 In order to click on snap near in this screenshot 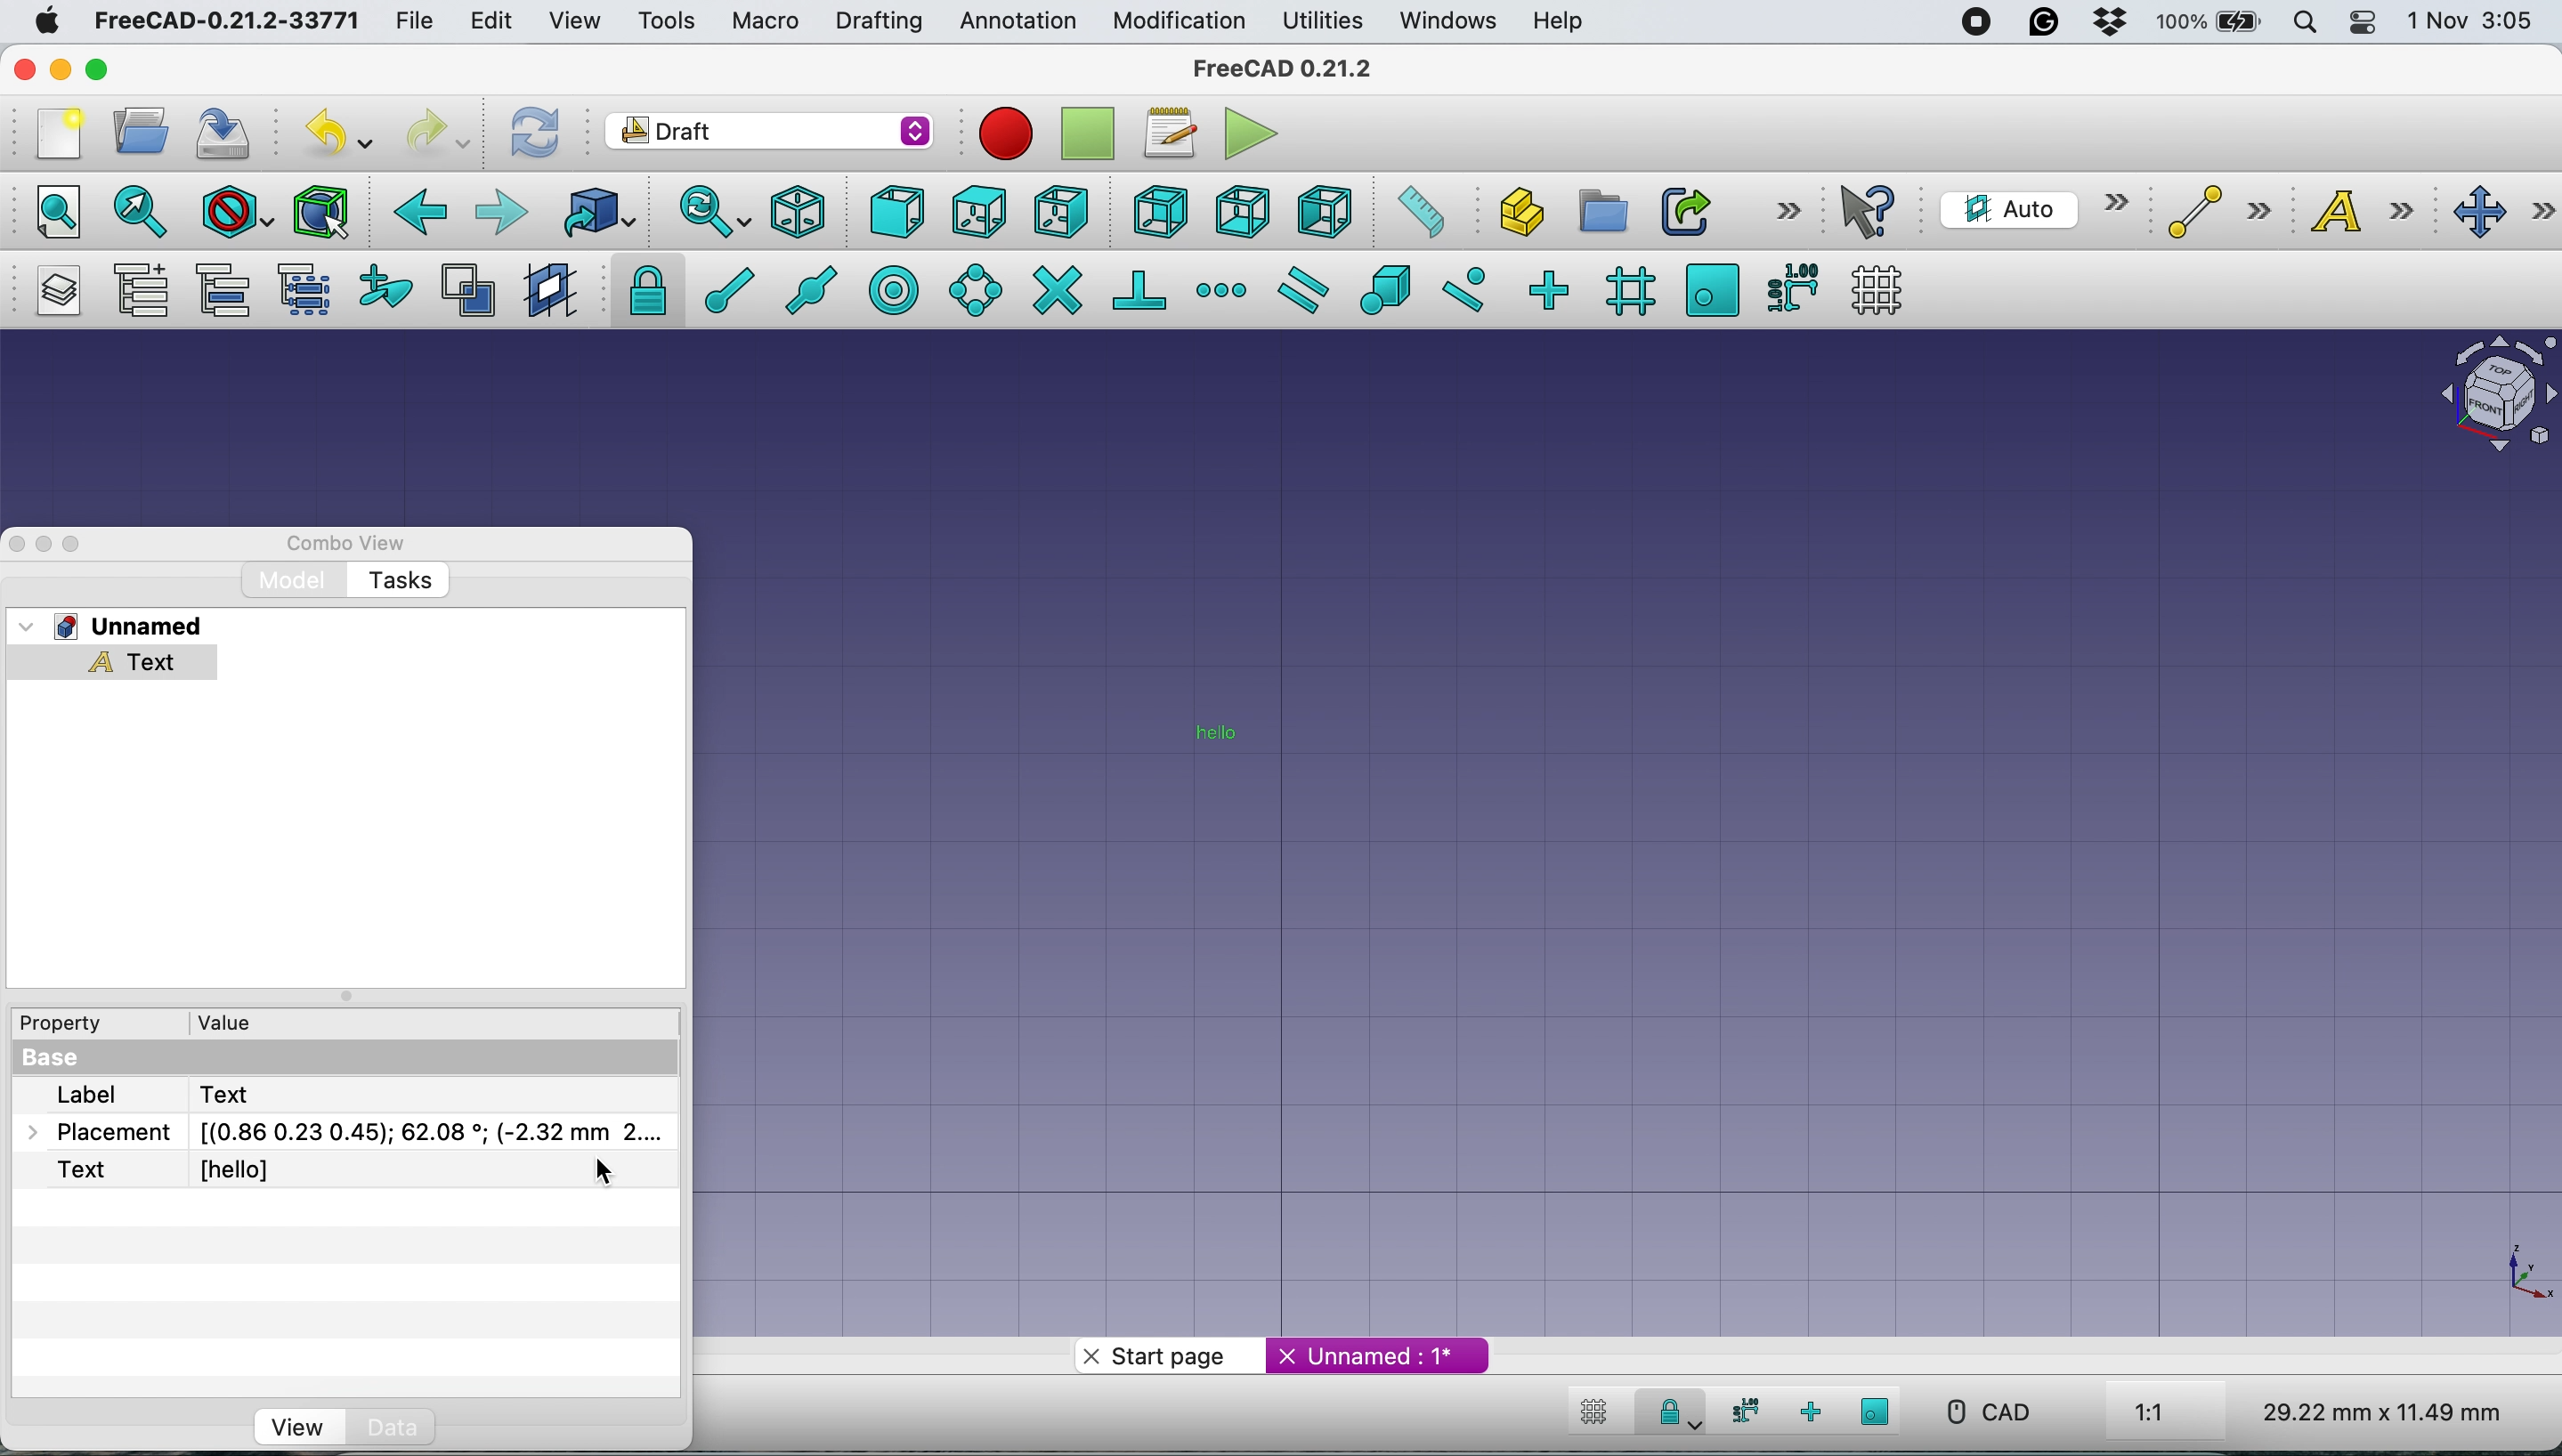, I will do `click(1461, 291)`.